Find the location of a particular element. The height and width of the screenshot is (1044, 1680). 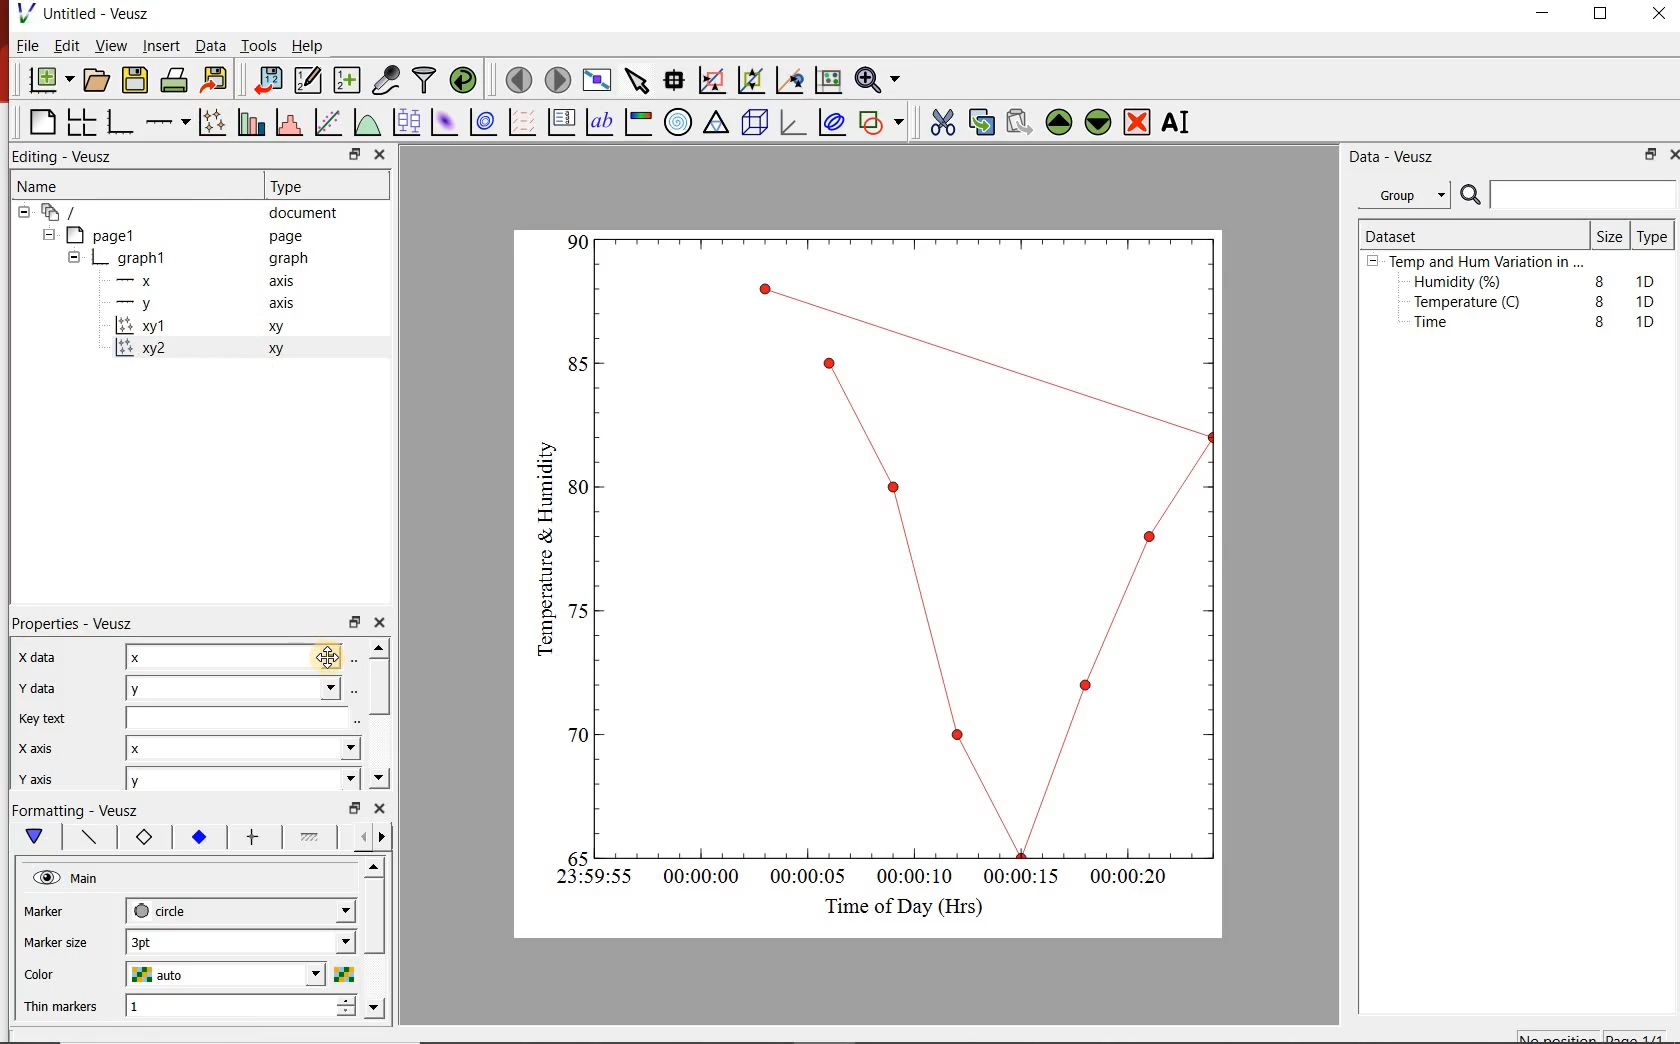

plot line is located at coordinates (90, 838).